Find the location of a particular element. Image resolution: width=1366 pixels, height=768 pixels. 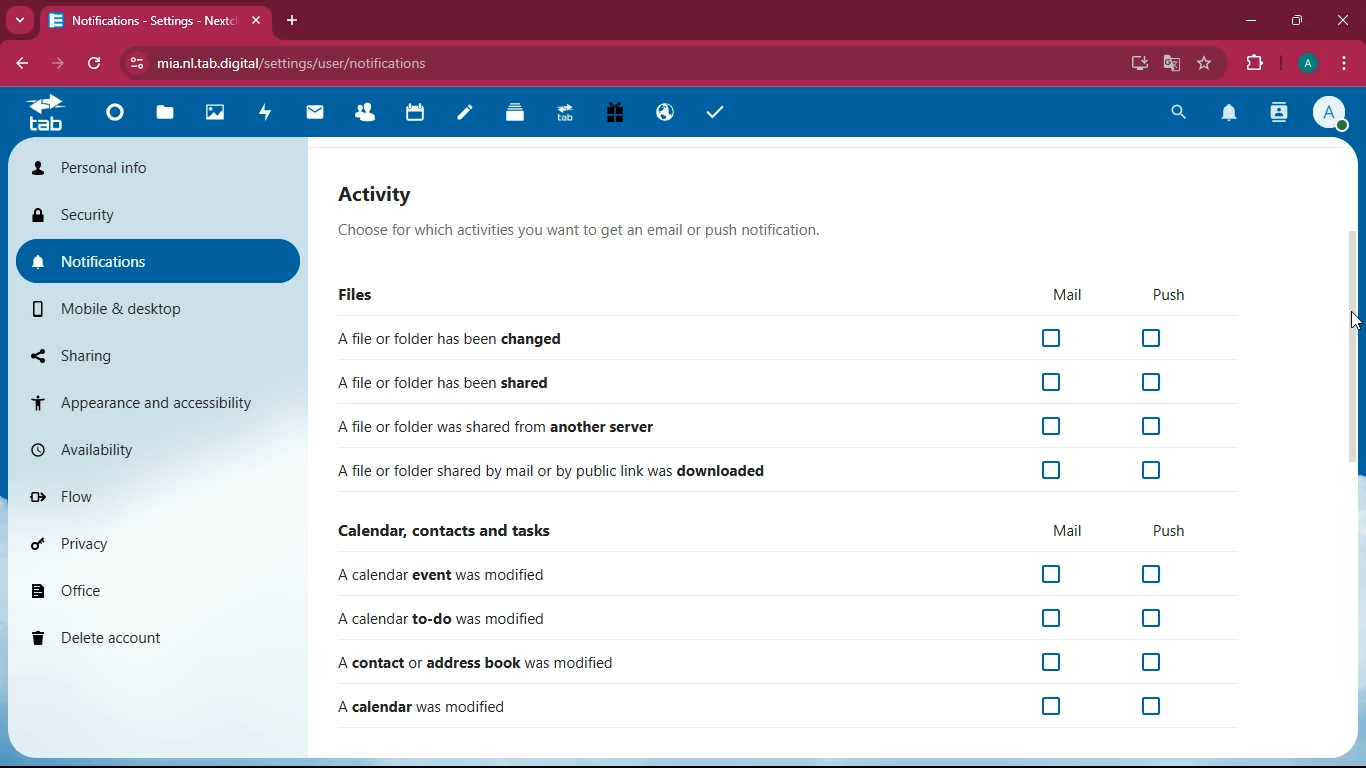

appearance and accessibility is located at coordinates (156, 403).